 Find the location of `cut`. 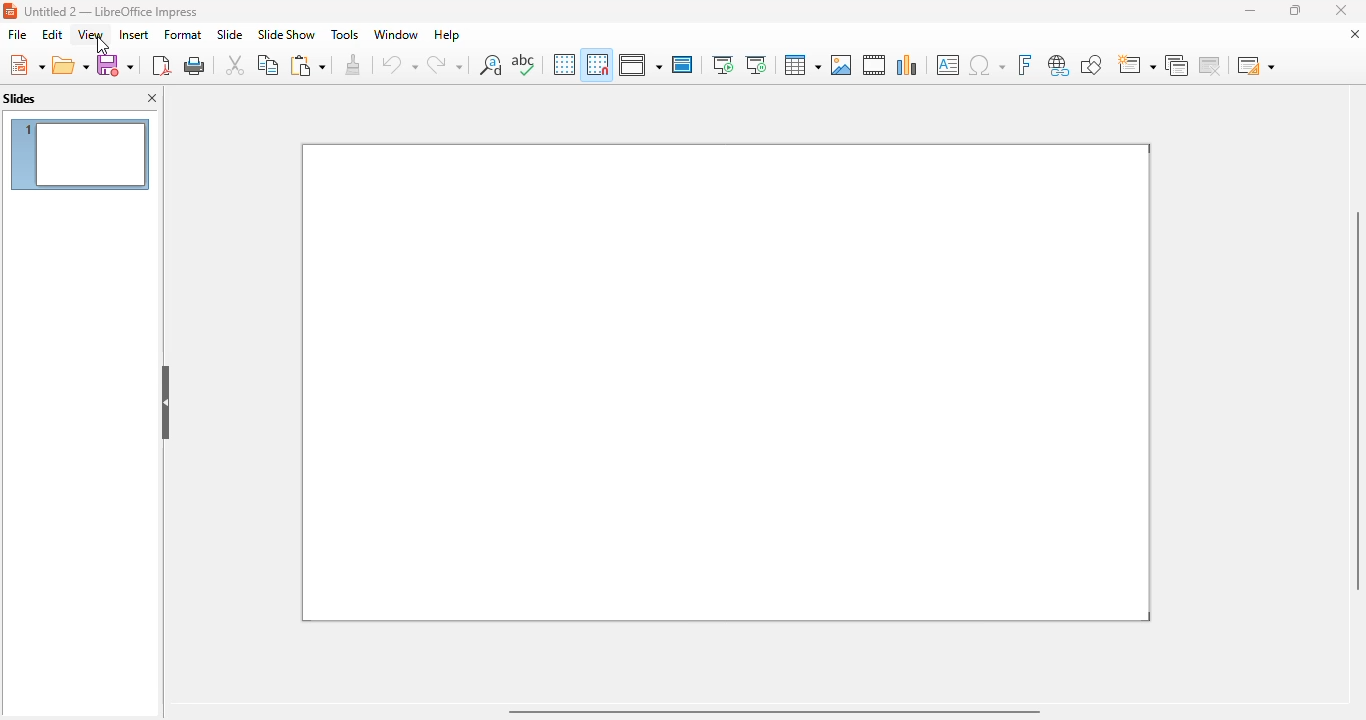

cut is located at coordinates (236, 64).